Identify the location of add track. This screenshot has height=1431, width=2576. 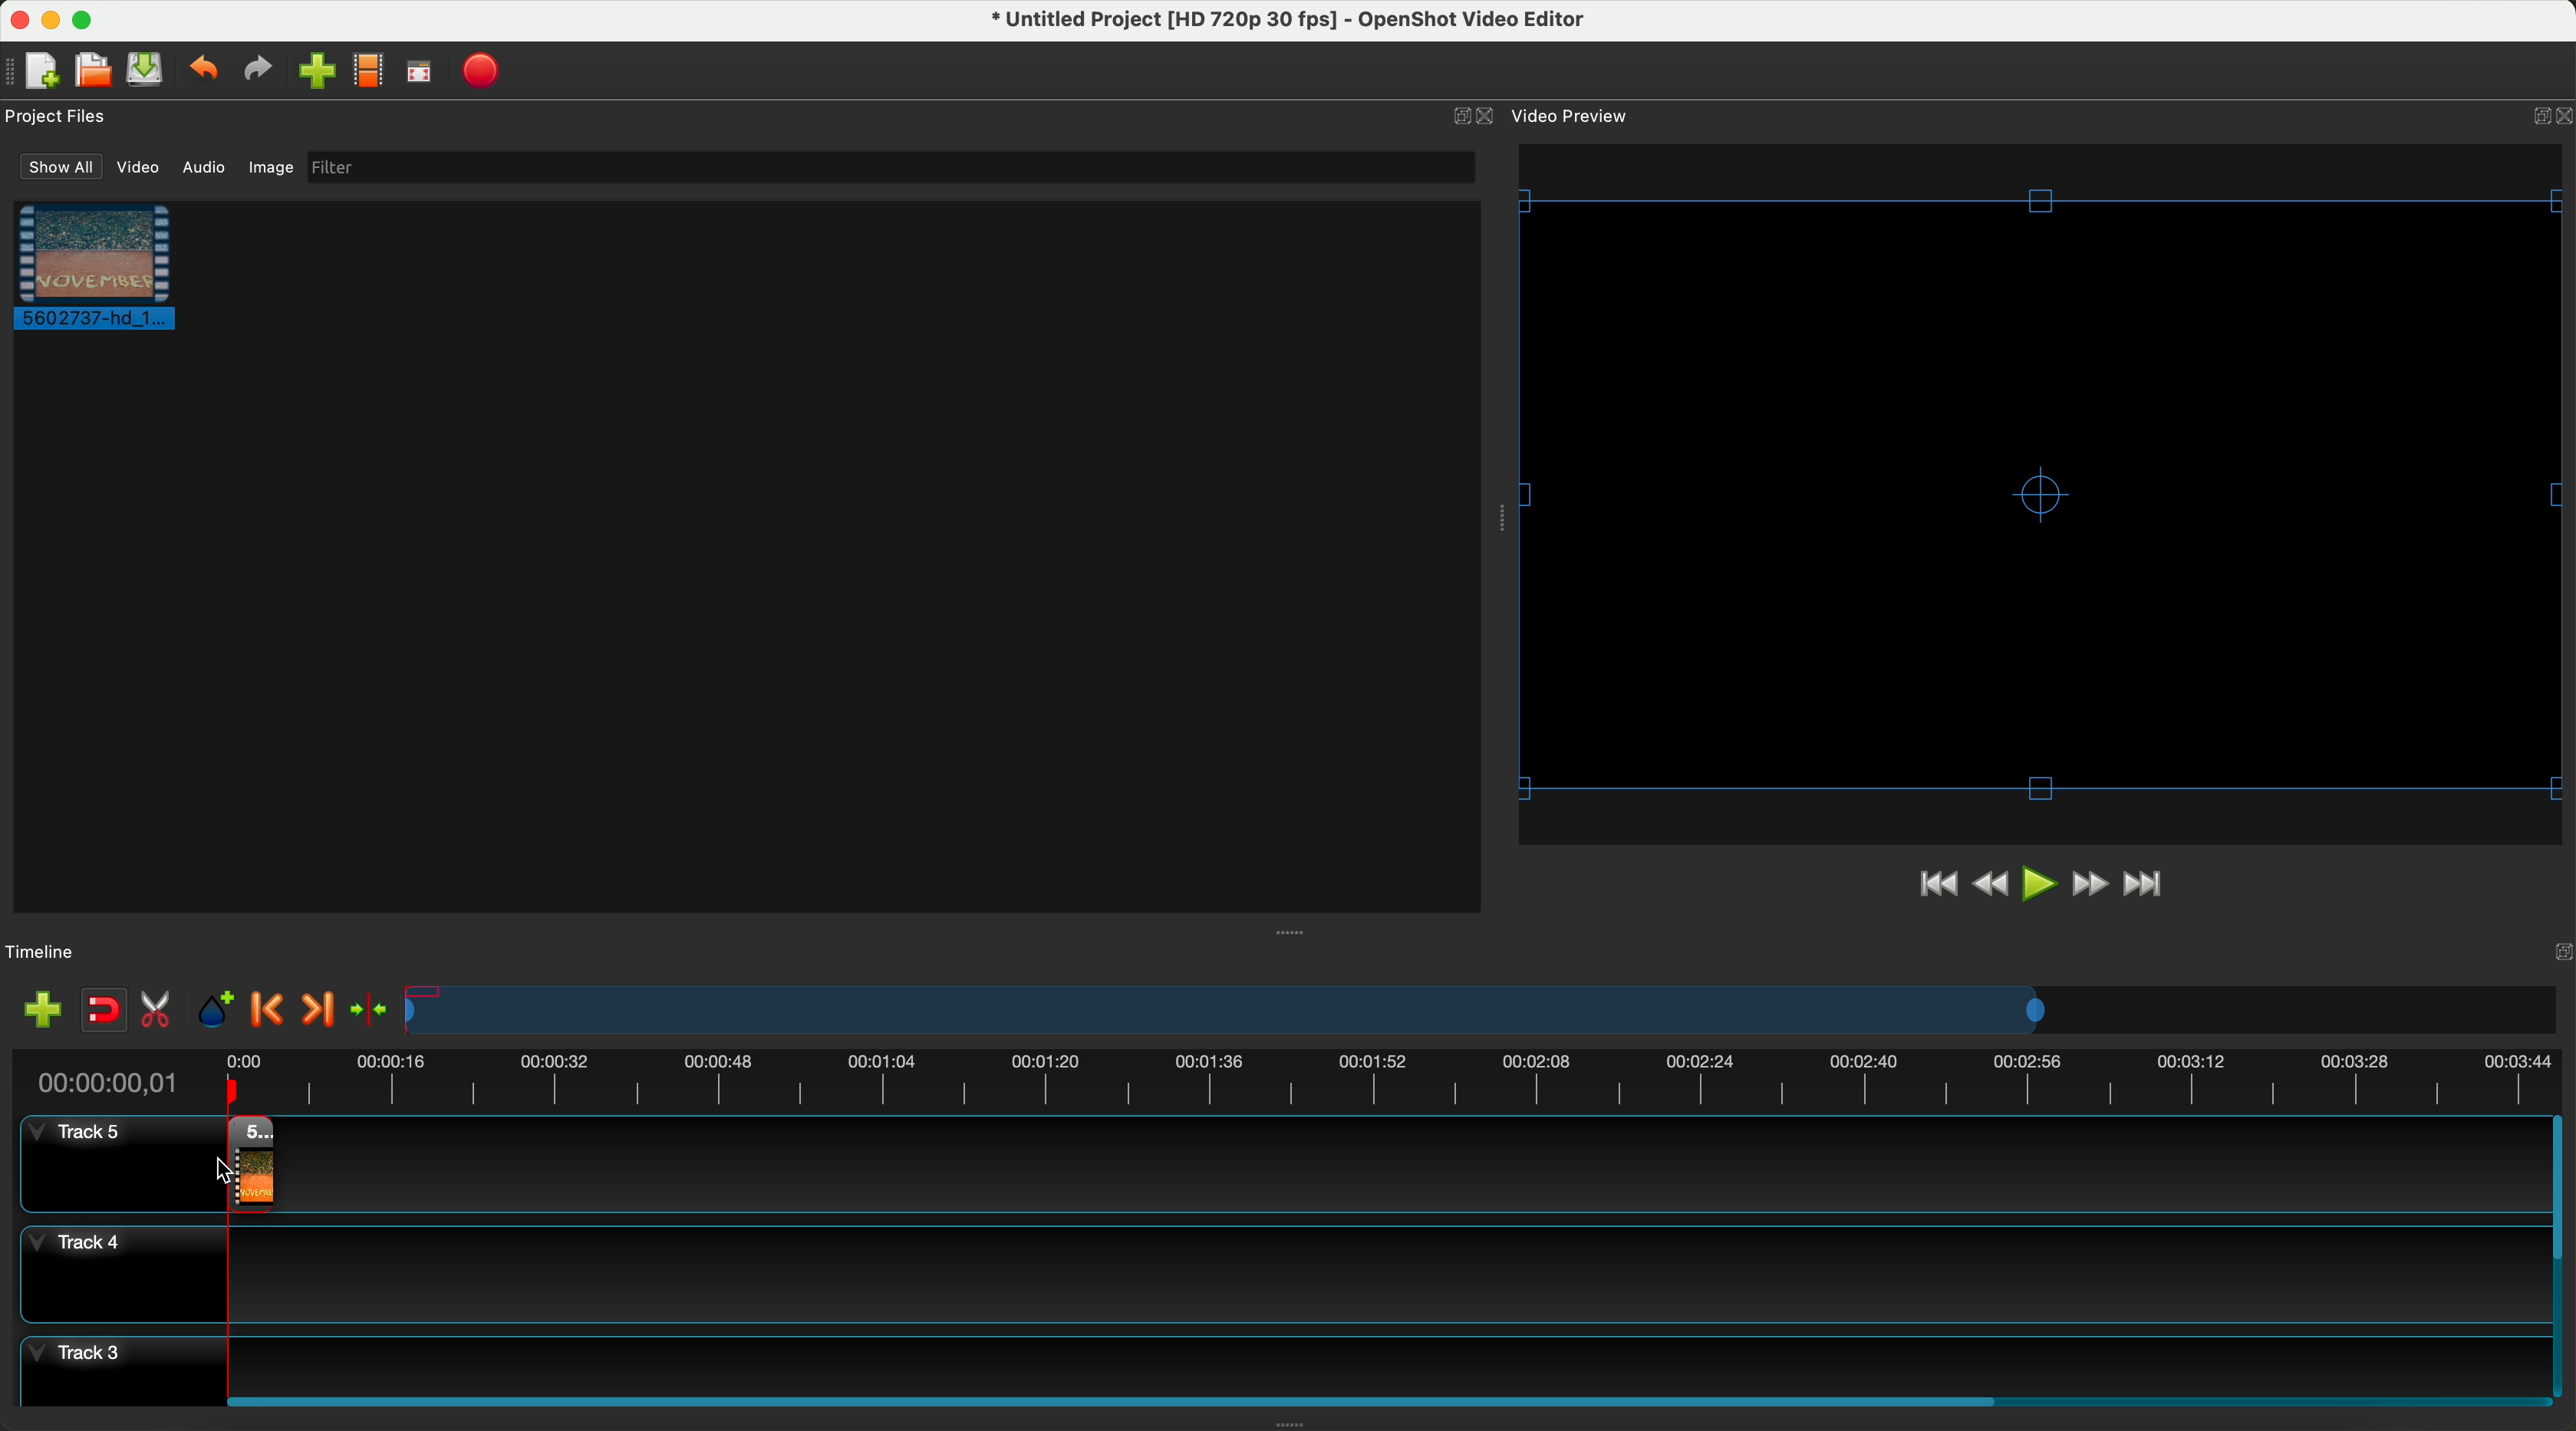
(43, 1010).